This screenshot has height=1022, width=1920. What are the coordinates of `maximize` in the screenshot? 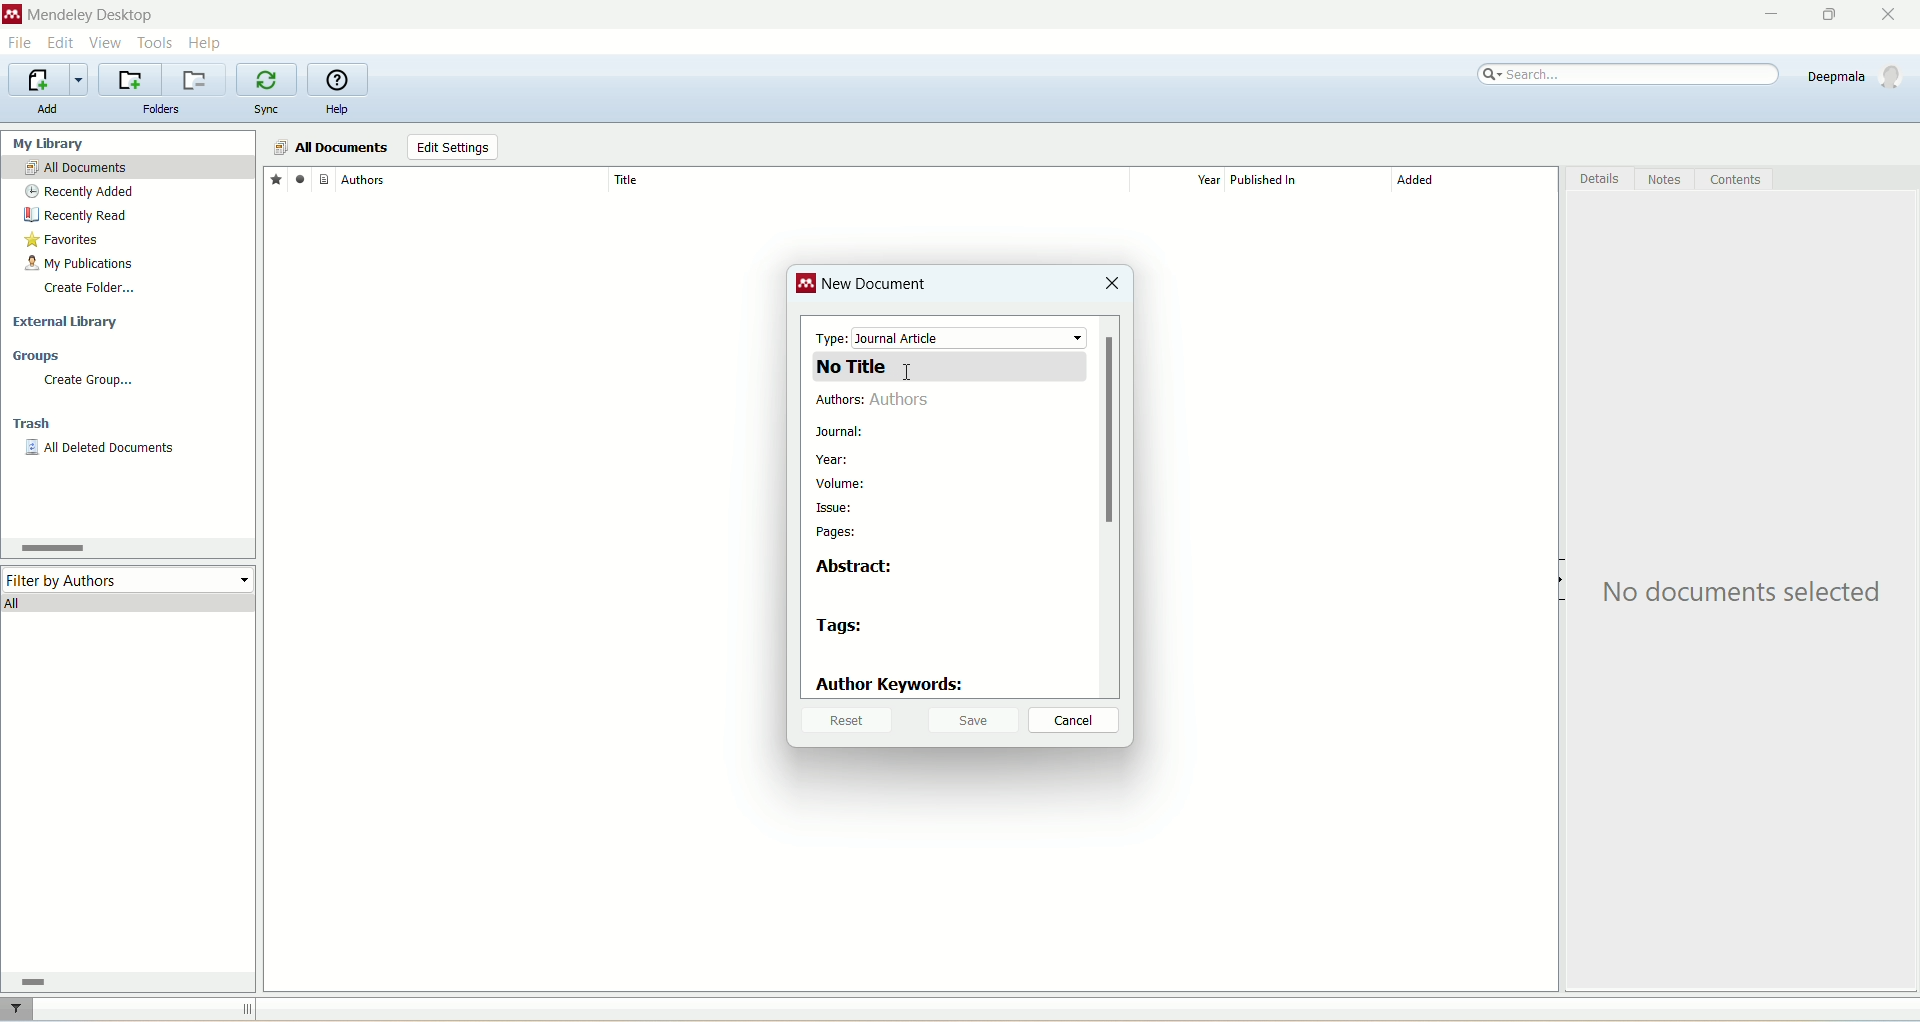 It's located at (1825, 15).